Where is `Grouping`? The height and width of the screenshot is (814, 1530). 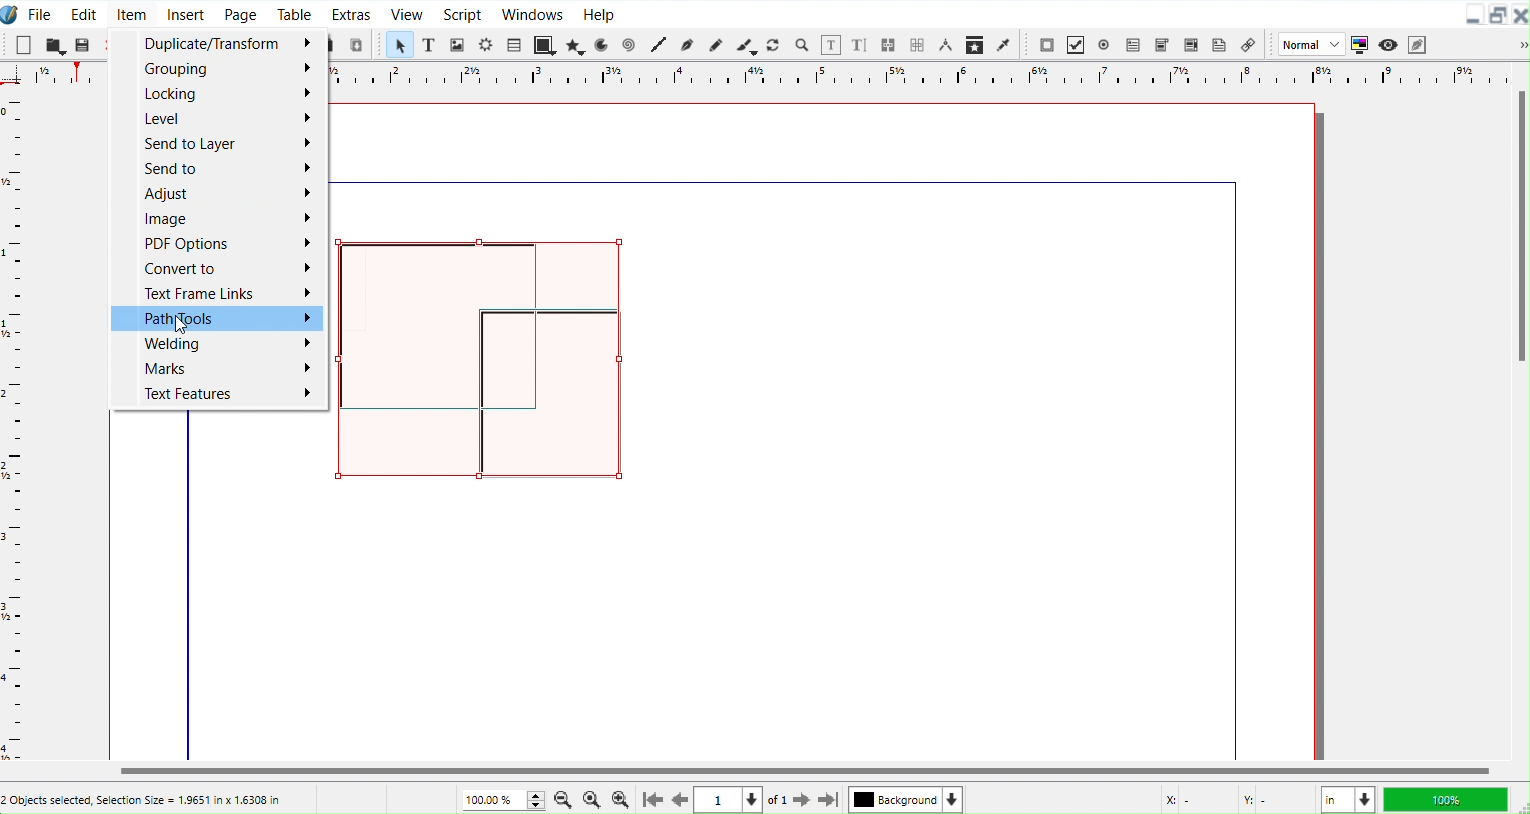 Grouping is located at coordinates (217, 69).